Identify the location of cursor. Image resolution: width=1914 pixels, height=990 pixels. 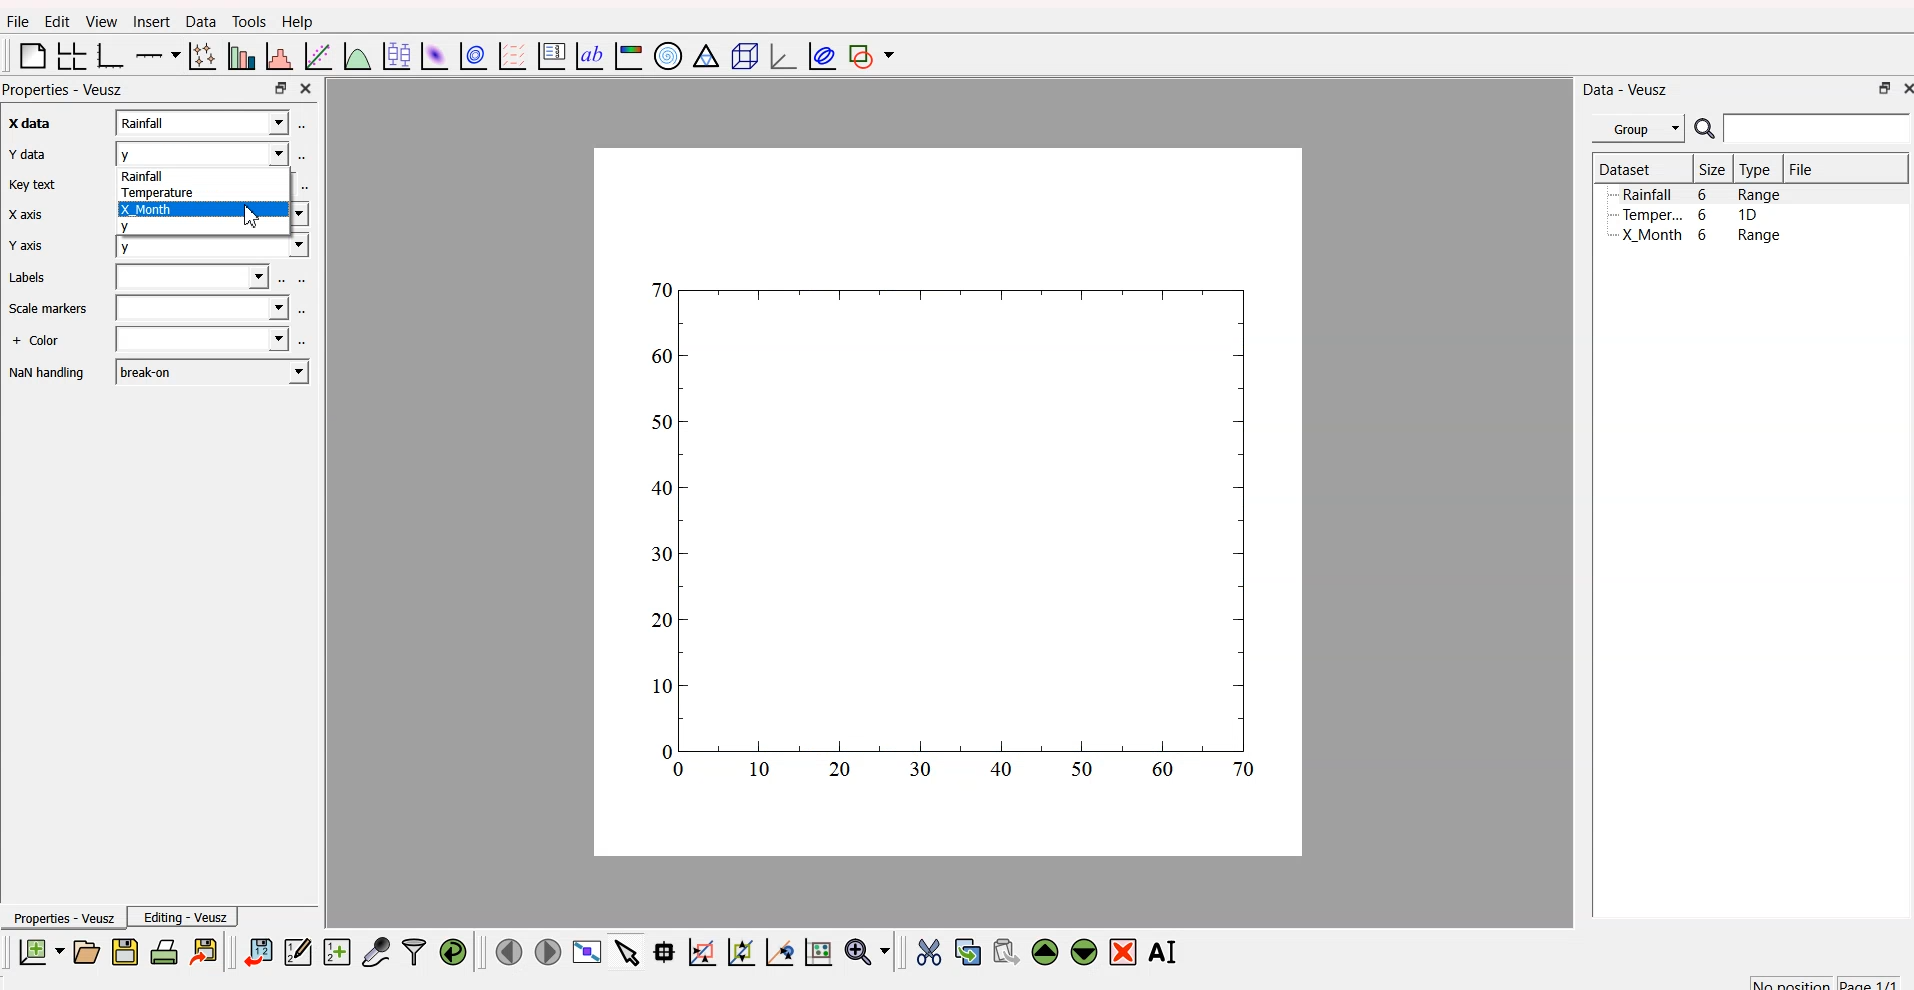
(248, 214).